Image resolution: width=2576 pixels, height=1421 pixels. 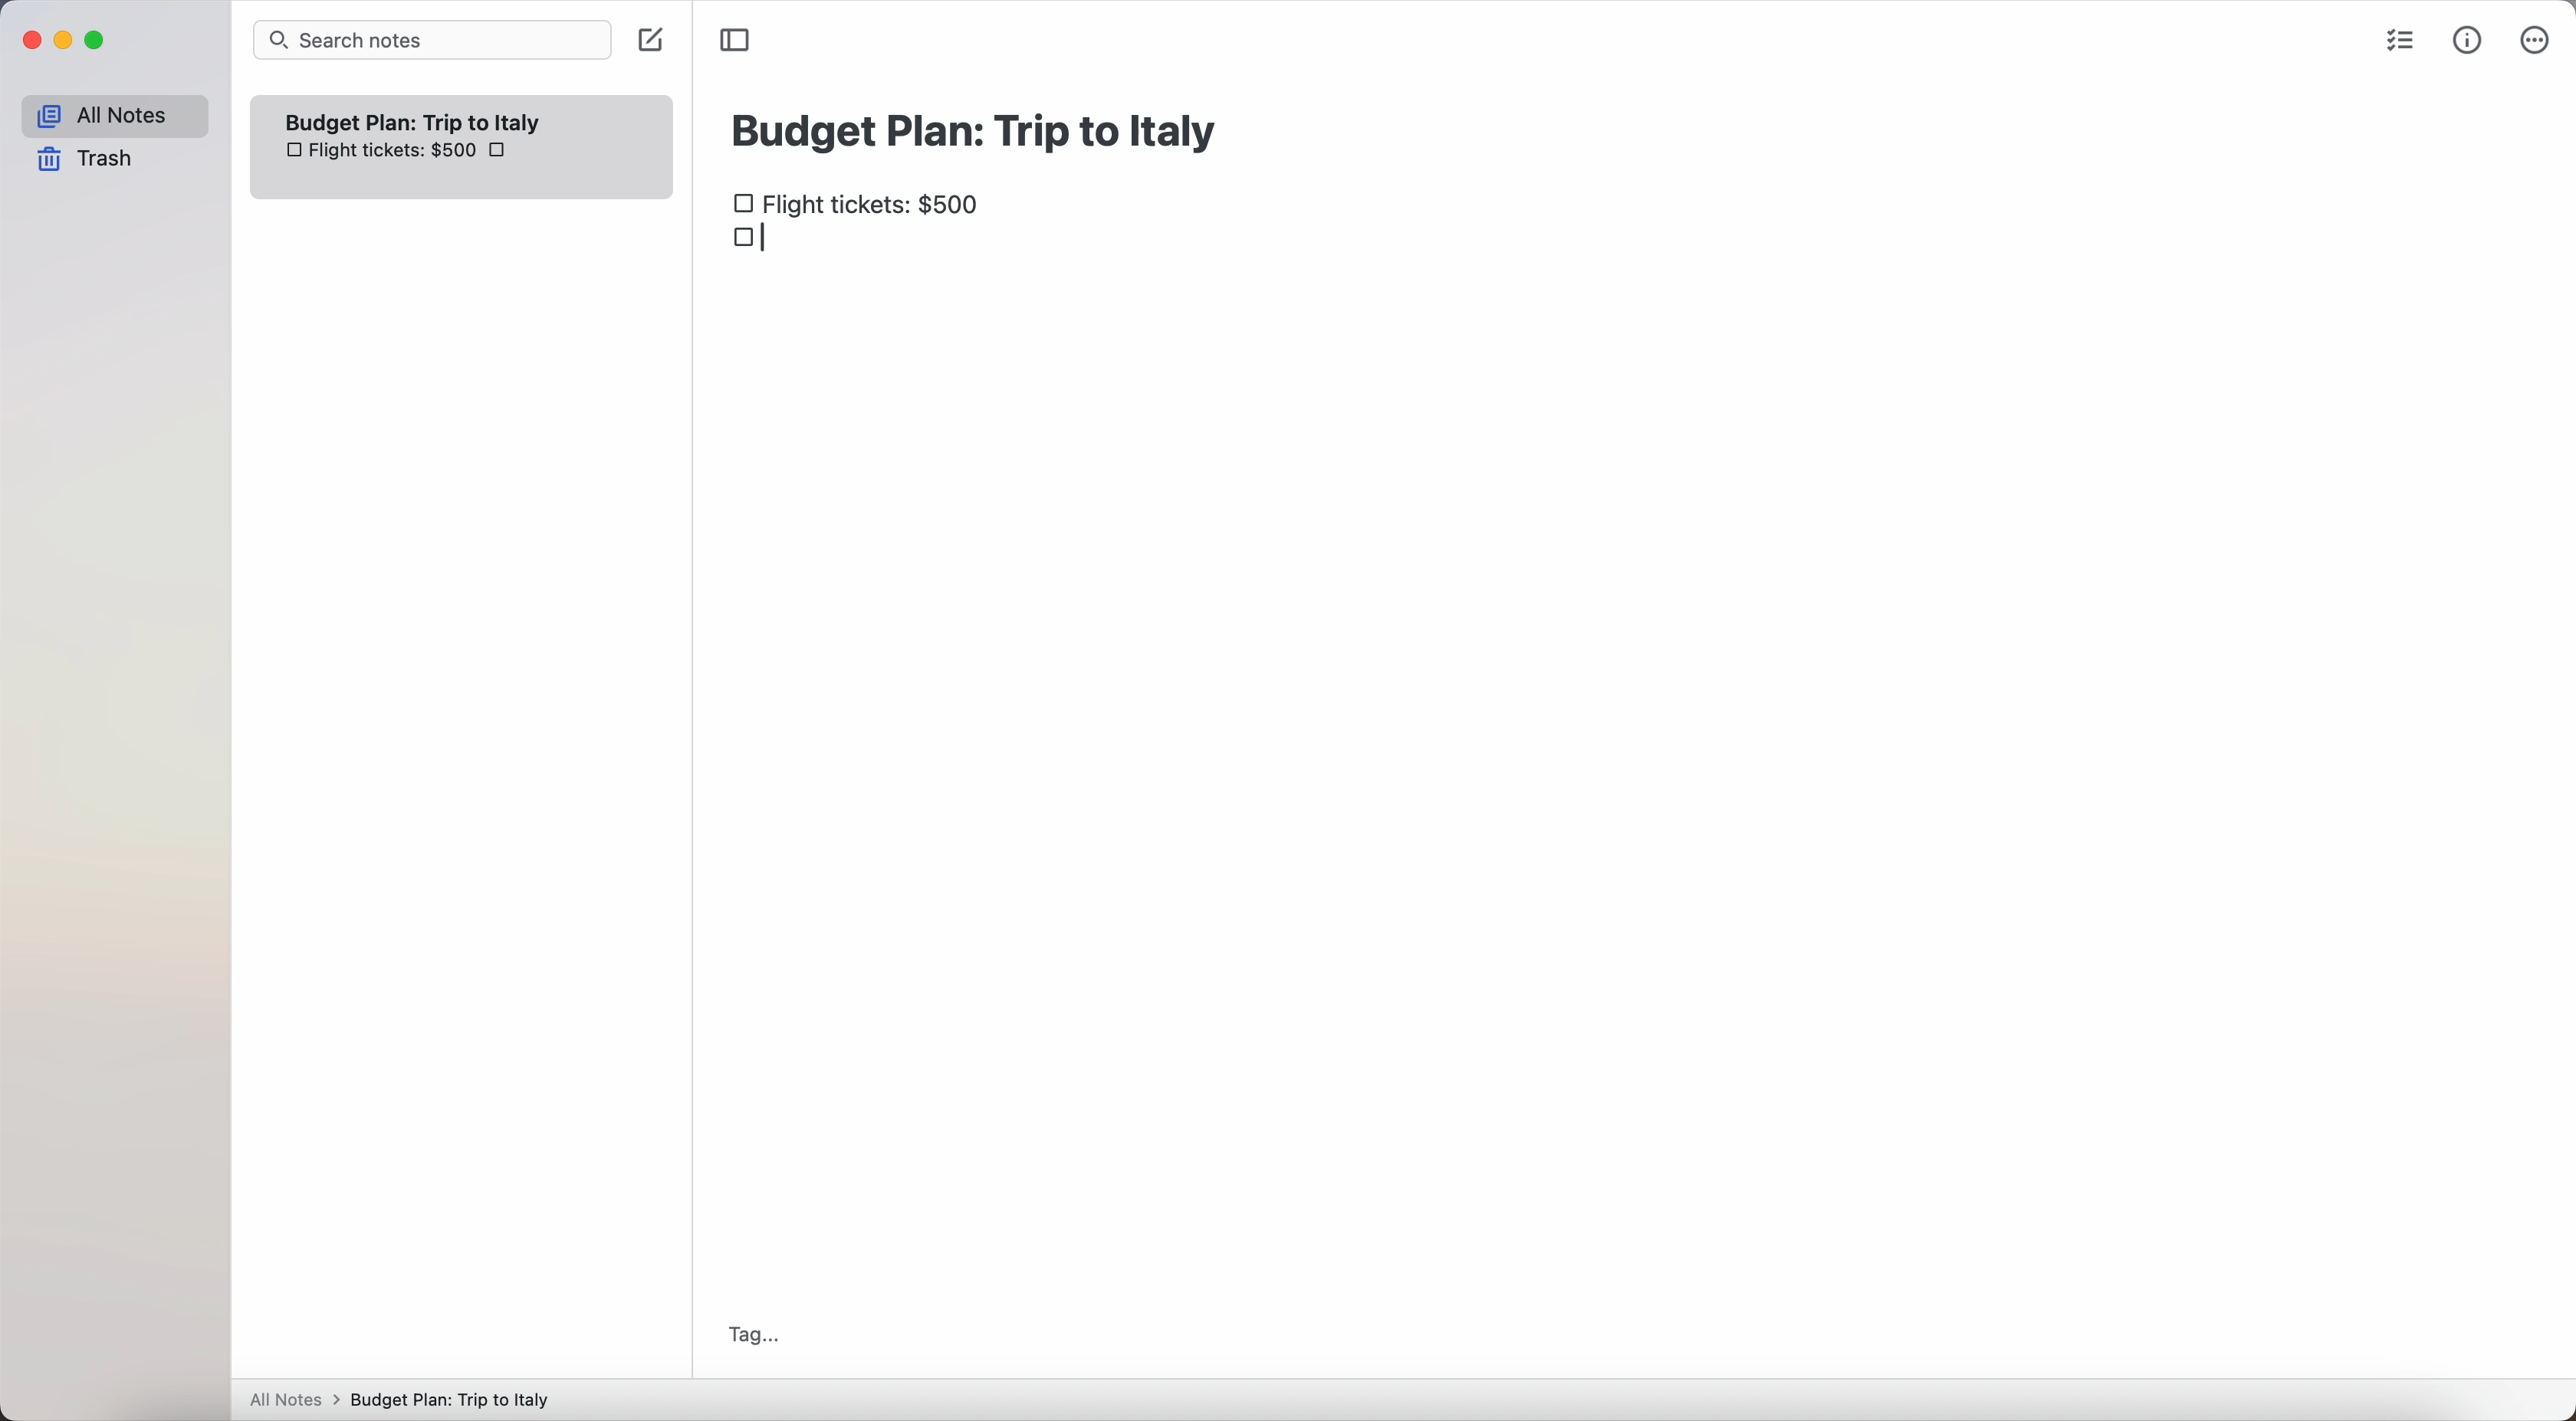 What do you see at coordinates (736, 39) in the screenshot?
I see `toggle sidebar` at bounding box center [736, 39].